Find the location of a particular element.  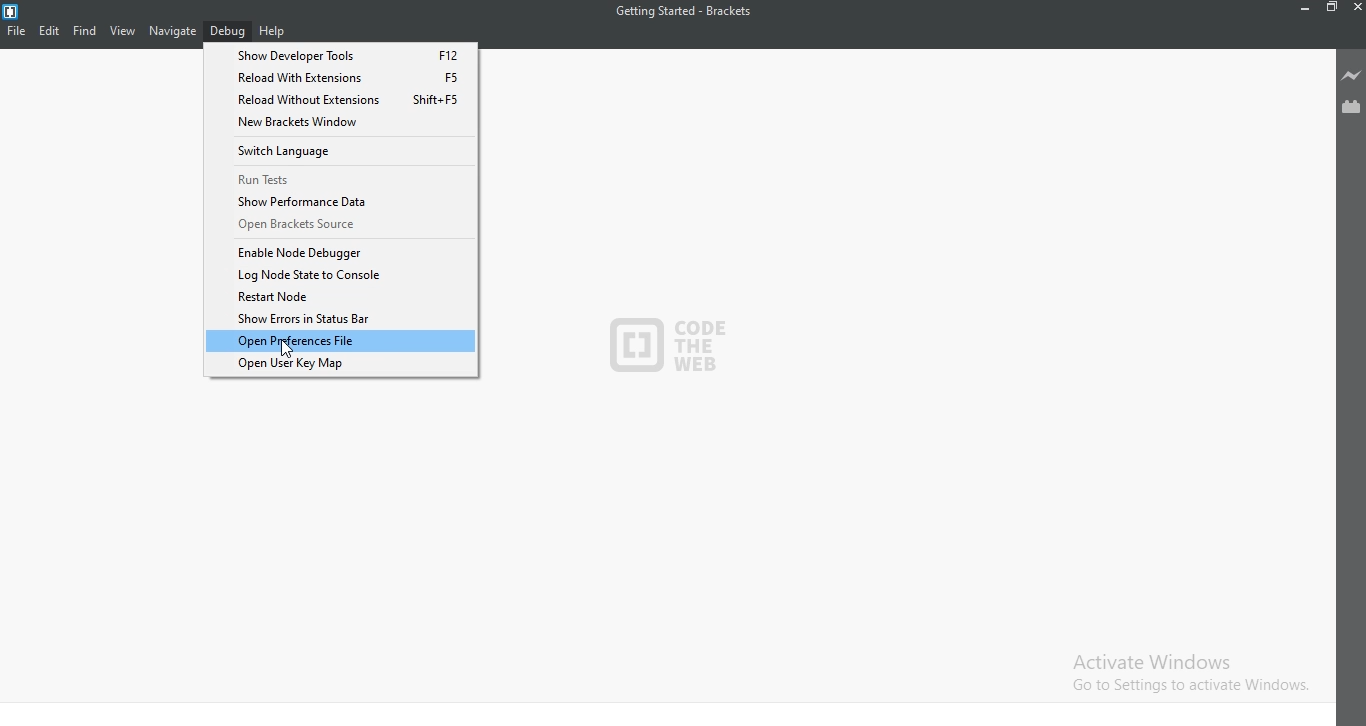

restart node is located at coordinates (340, 297).